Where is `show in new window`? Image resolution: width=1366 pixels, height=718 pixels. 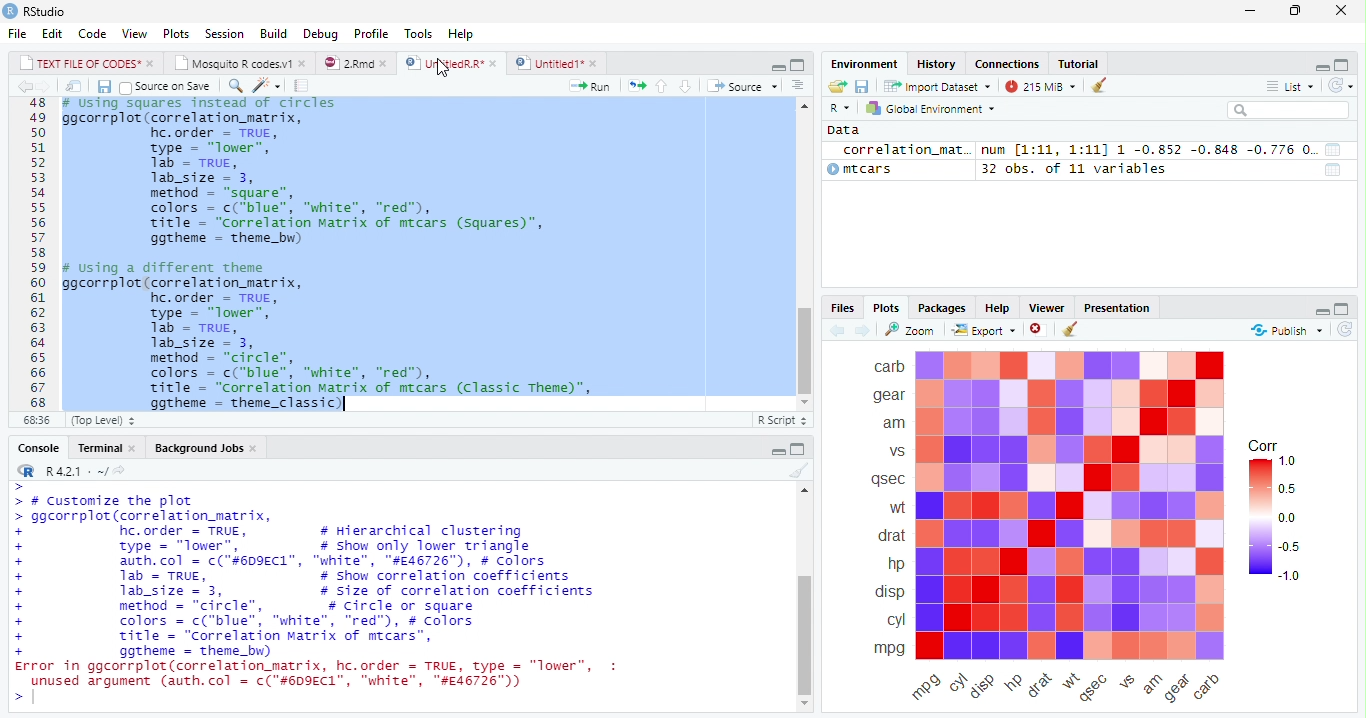
show in new window is located at coordinates (74, 86).